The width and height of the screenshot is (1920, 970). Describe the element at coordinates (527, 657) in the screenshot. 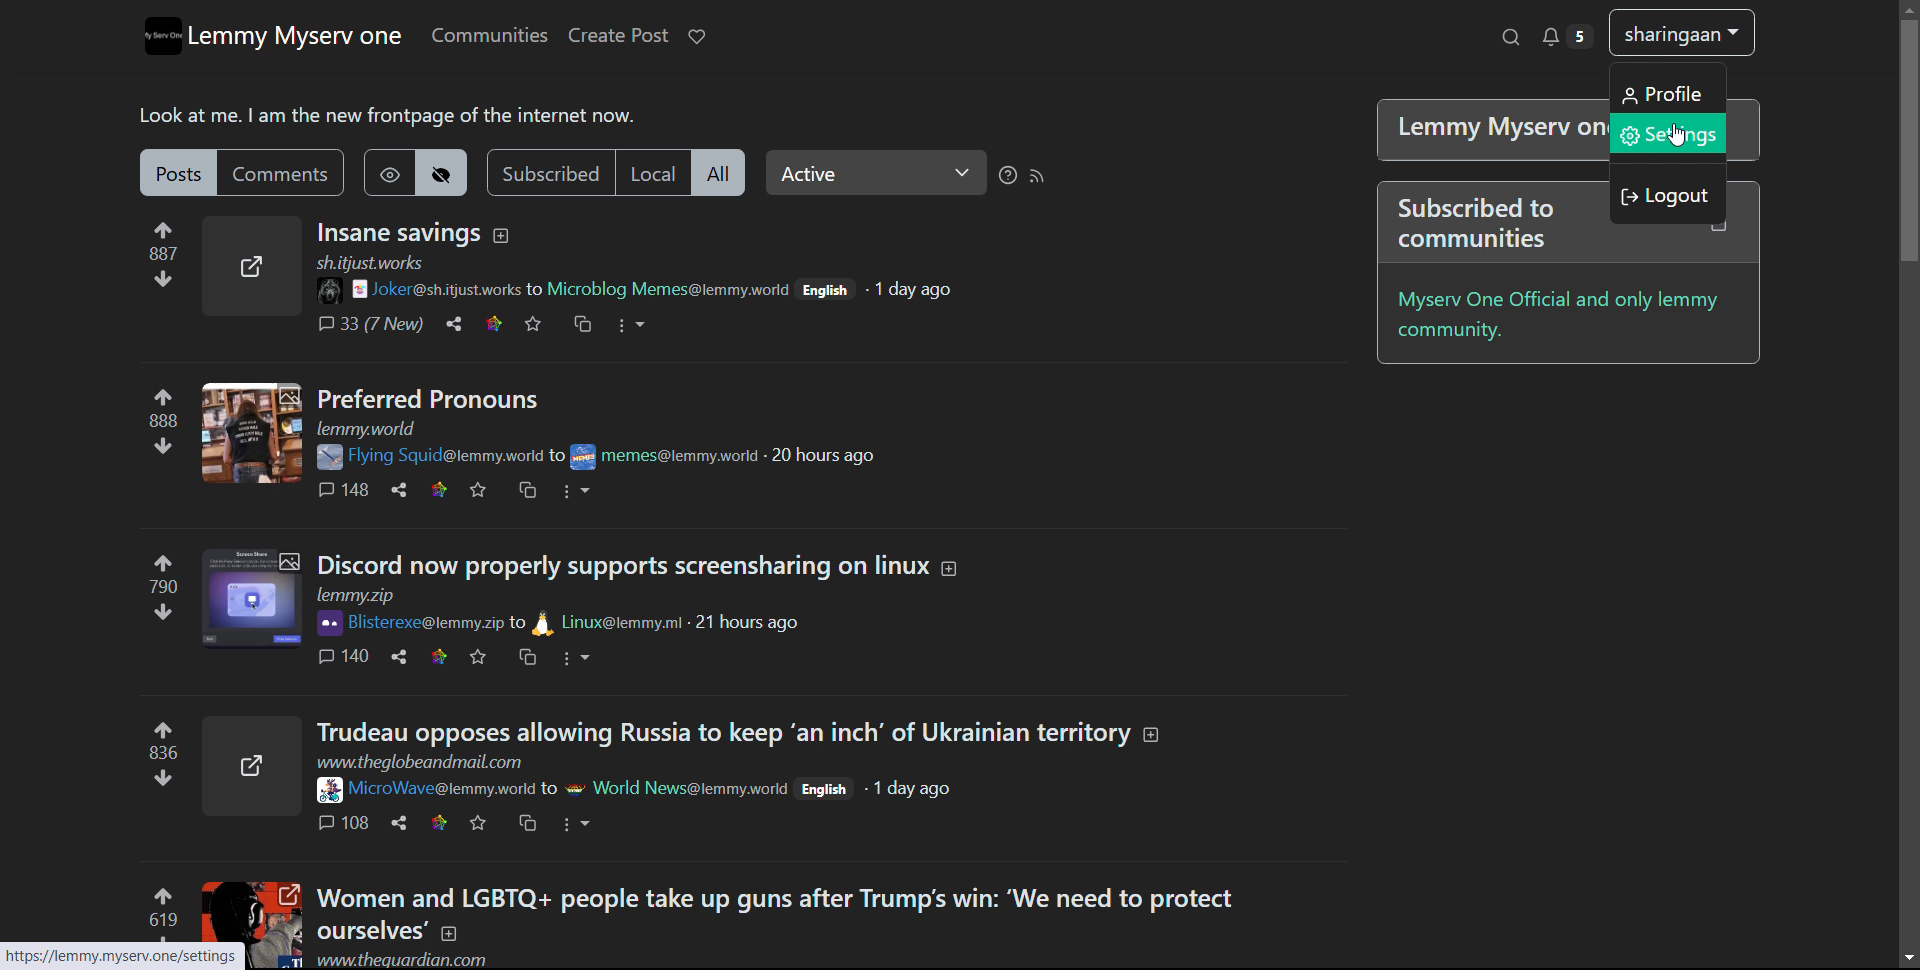

I see `crosspost` at that location.